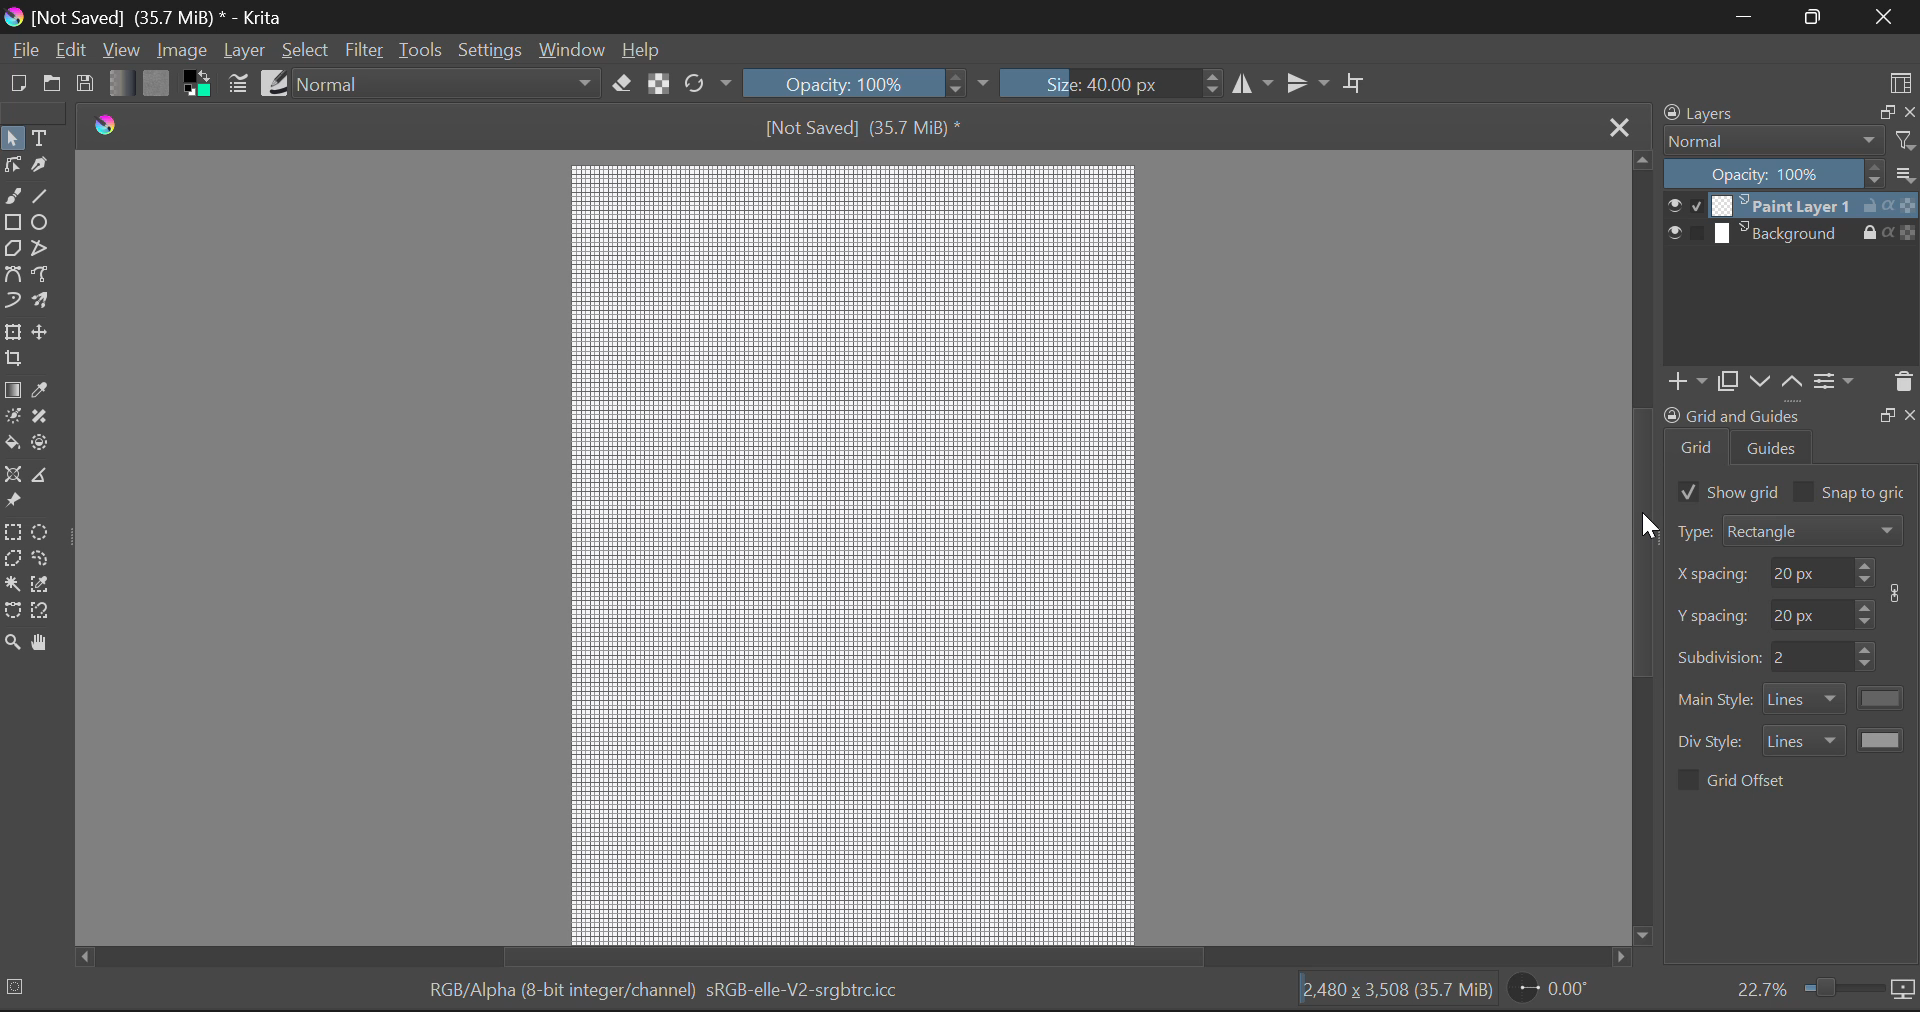 The image size is (1920, 1012). What do you see at coordinates (642, 49) in the screenshot?
I see `Help` at bounding box center [642, 49].